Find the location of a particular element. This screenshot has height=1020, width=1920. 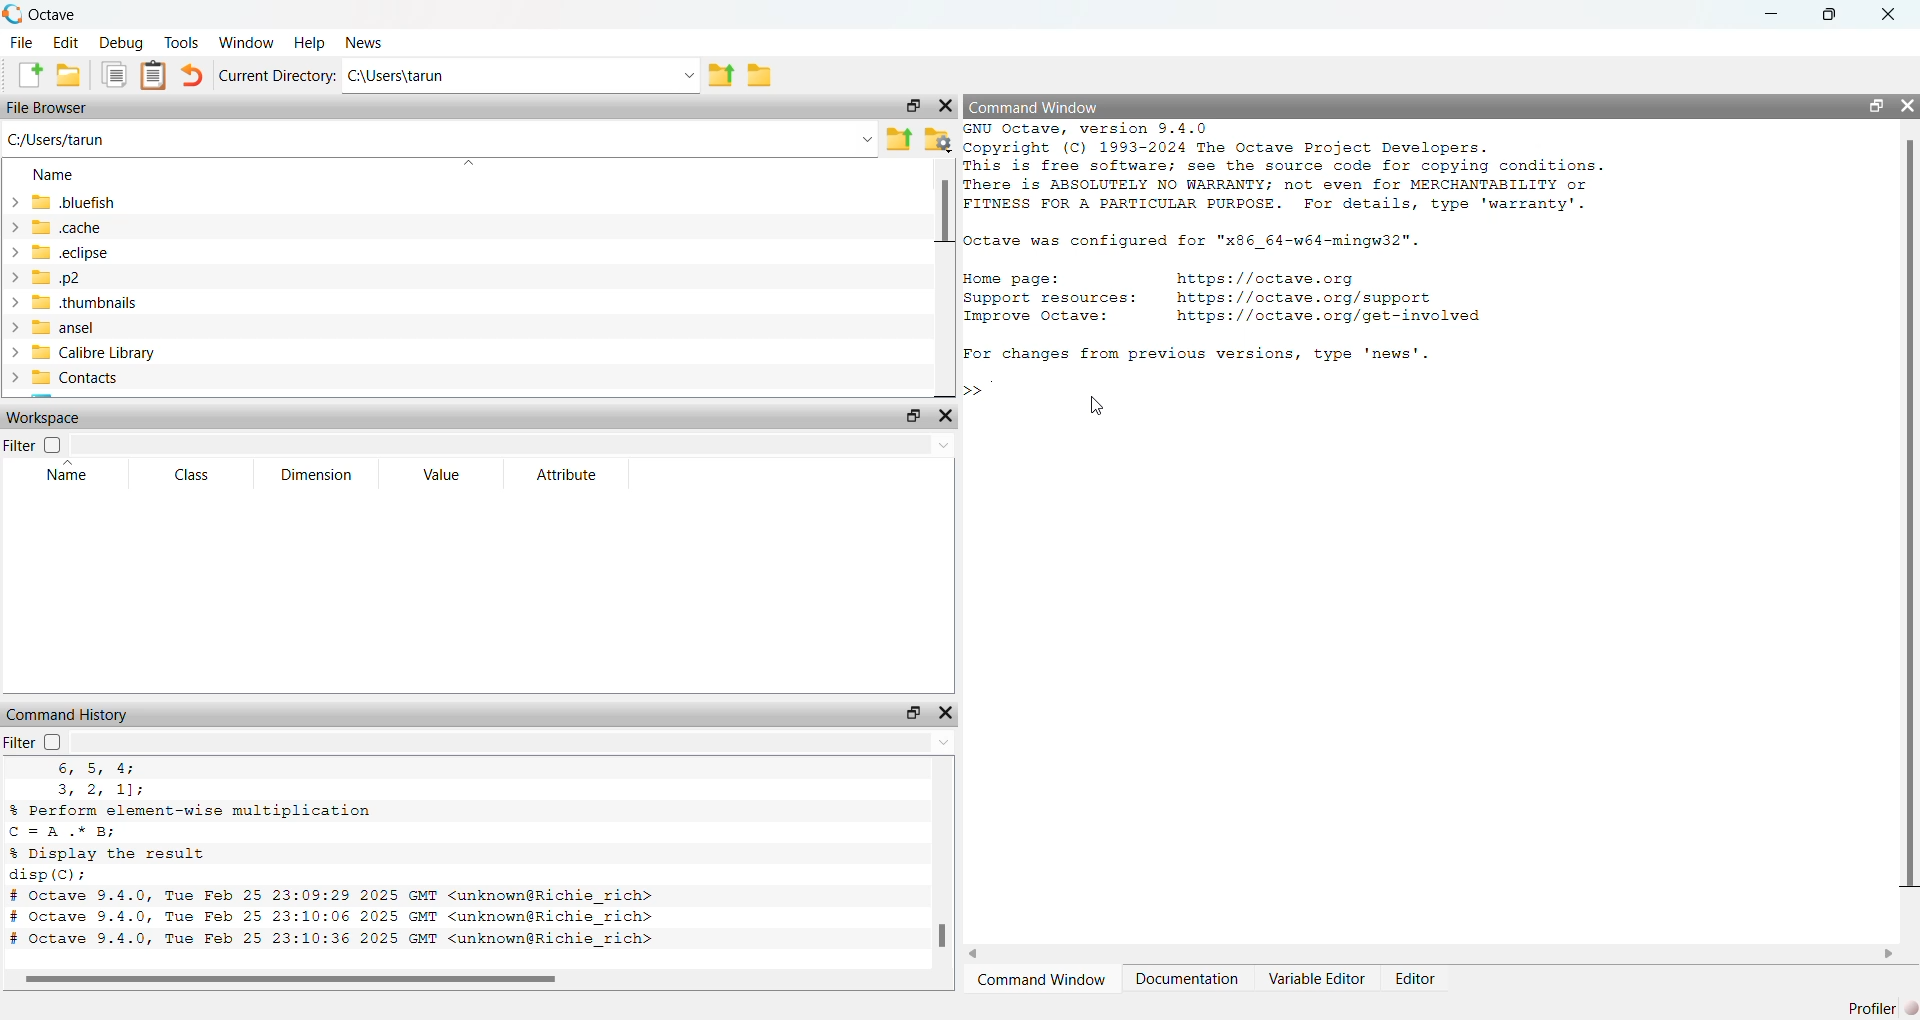

Restore Down is located at coordinates (913, 106).